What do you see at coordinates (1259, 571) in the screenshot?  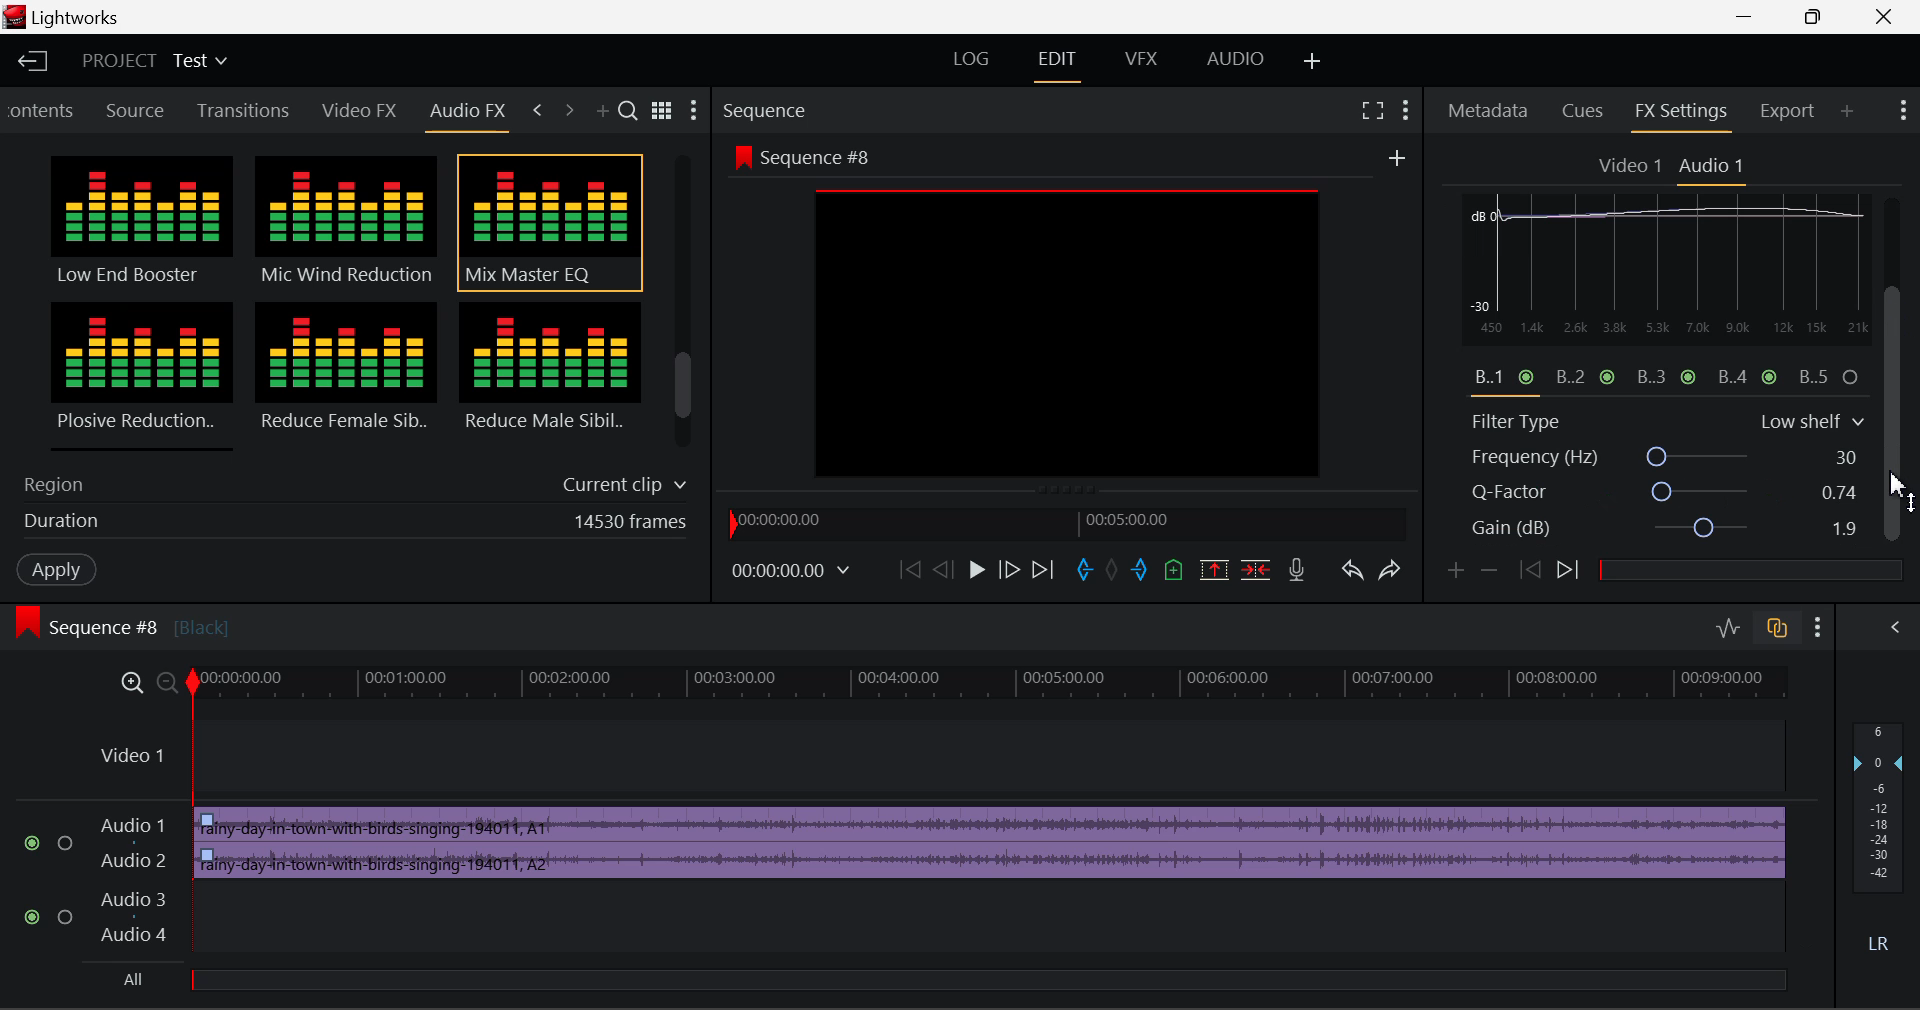 I see `Delete/Cut` at bounding box center [1259, 571].